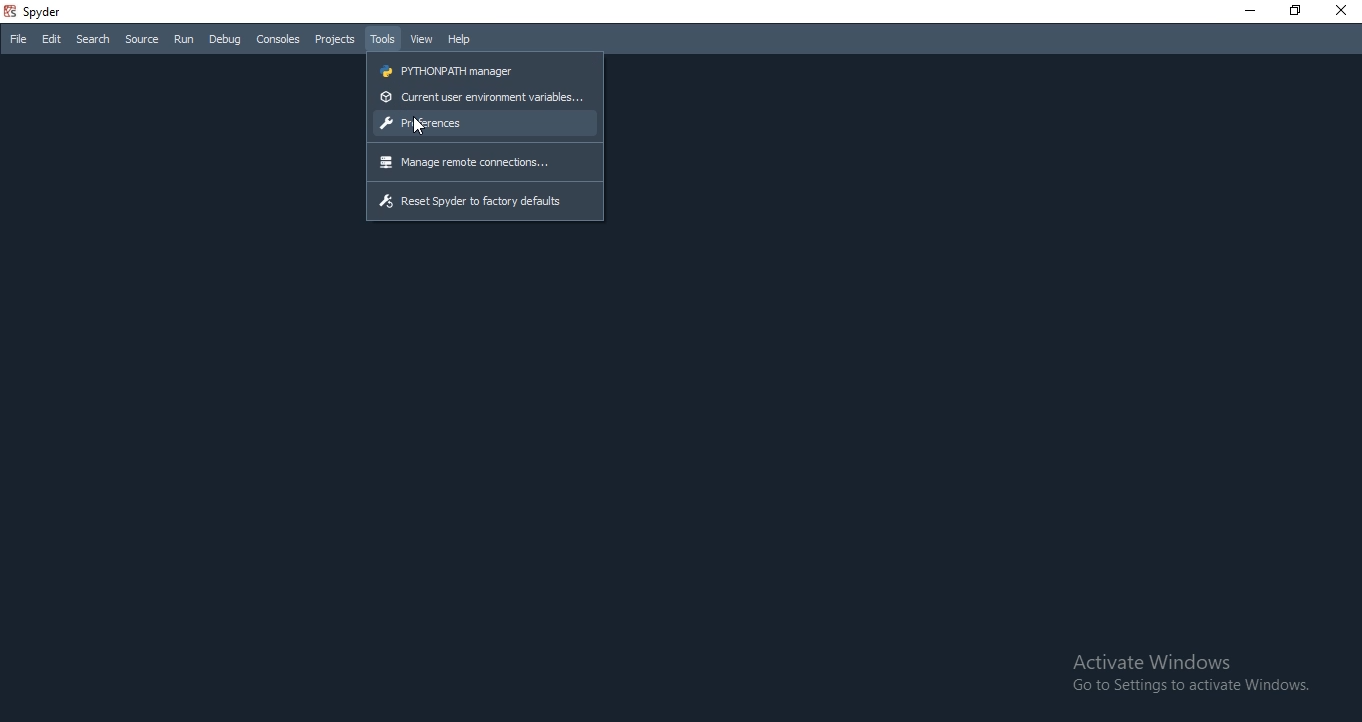 This screenshot has height=722, width=1362. I want to click on Search, so click(93, 40).